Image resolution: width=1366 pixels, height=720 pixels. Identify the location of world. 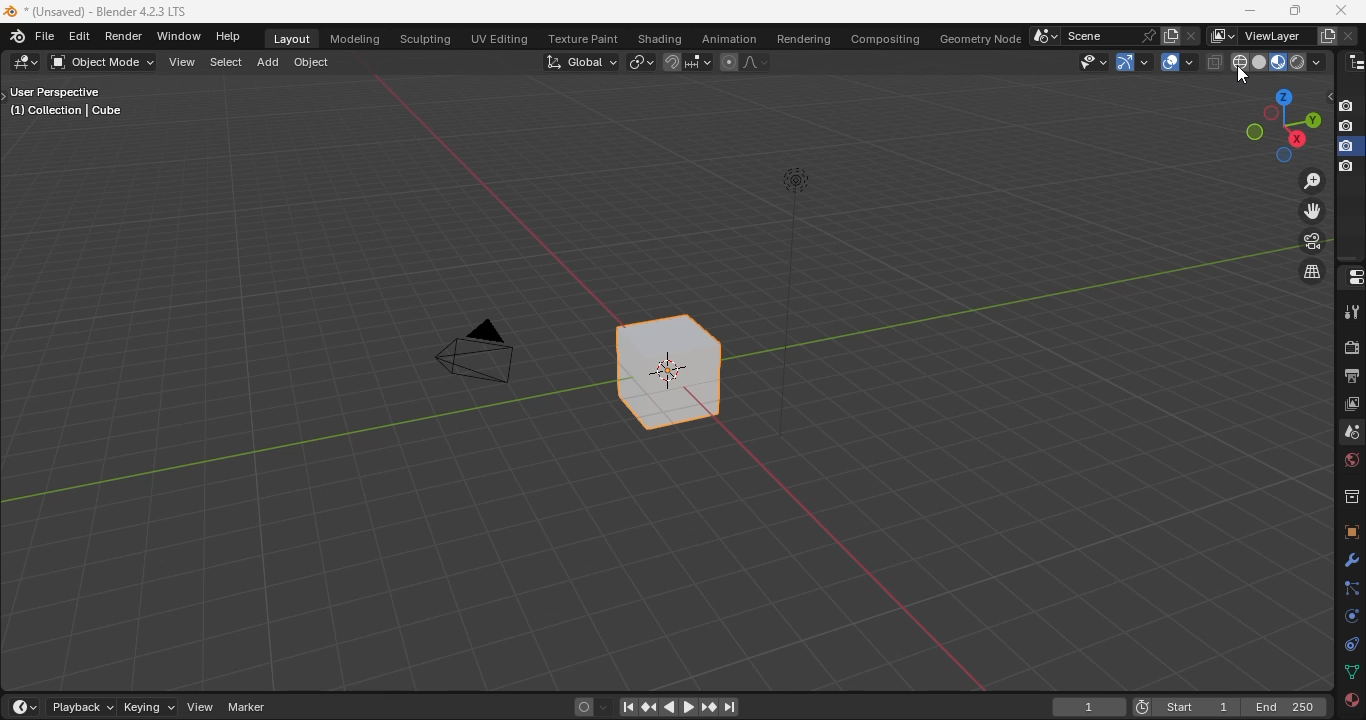
(1351, 461).